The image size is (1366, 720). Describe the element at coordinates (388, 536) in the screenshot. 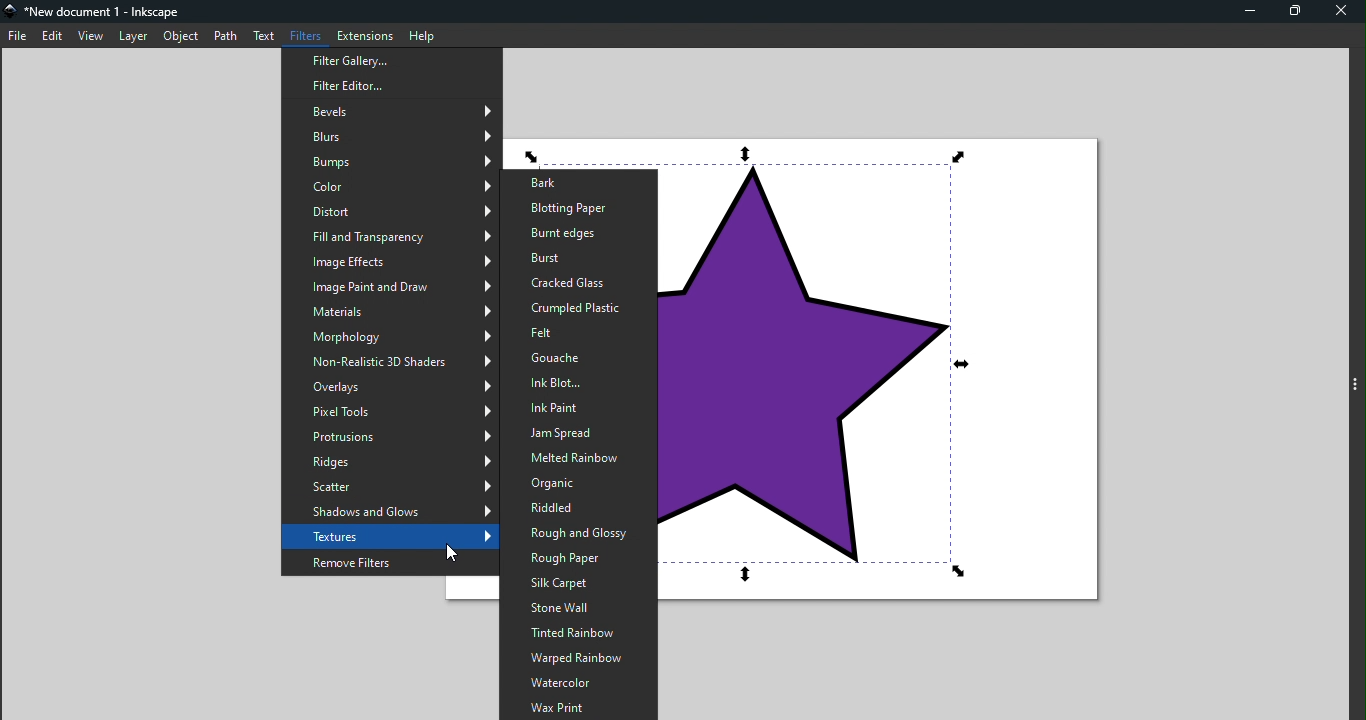

I see `Textures` at that location.